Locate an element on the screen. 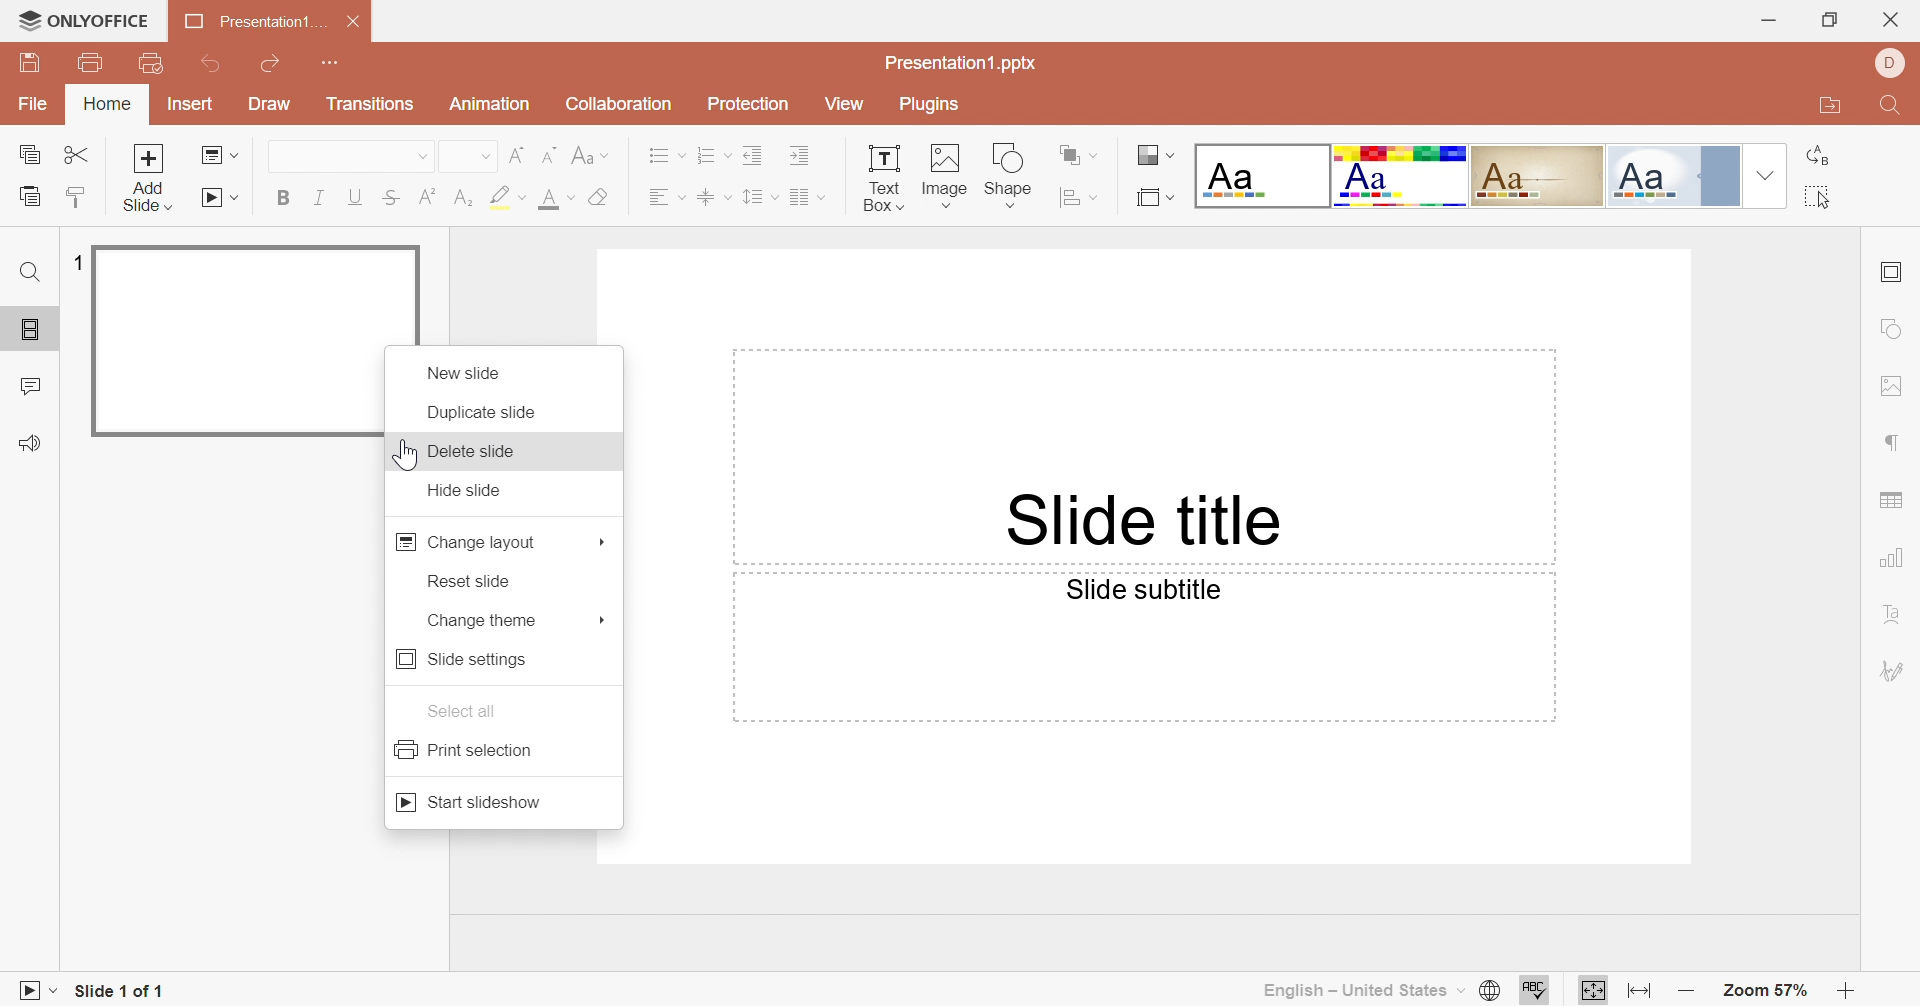 The width and height of the screenshot is (1920, 1006). Change theme is located at coordinates (480, 621).